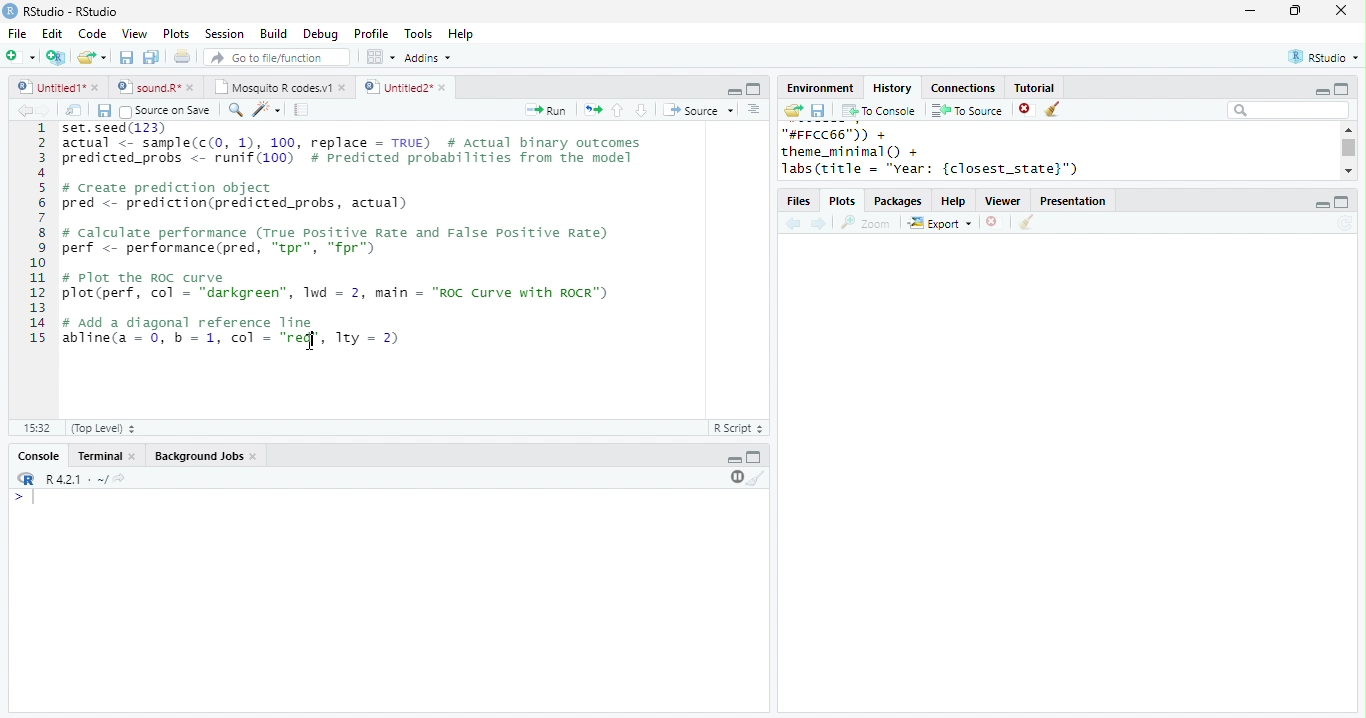 The image size is (1366, 718). I want to click on Plots, so click(177, 33).